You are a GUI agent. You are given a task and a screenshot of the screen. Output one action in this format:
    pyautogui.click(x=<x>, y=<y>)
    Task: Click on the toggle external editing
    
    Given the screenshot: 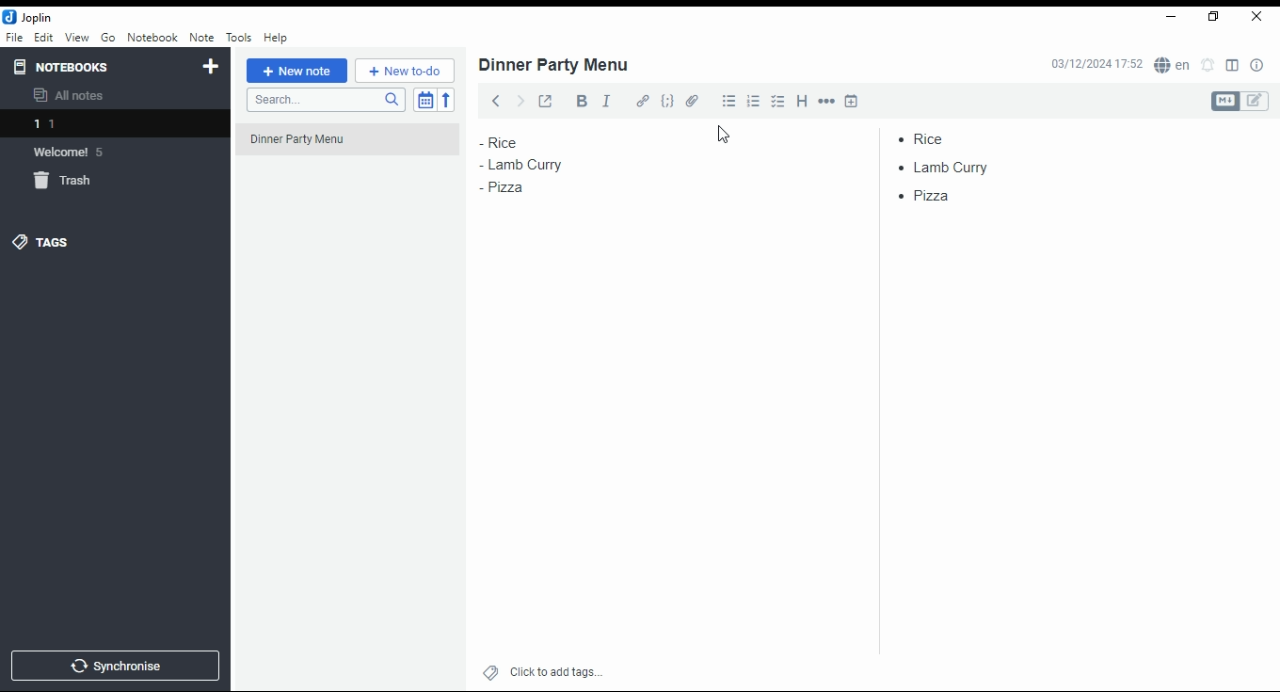 What is the action you would take?
    pyautogui.click(x=546, y=100)
    